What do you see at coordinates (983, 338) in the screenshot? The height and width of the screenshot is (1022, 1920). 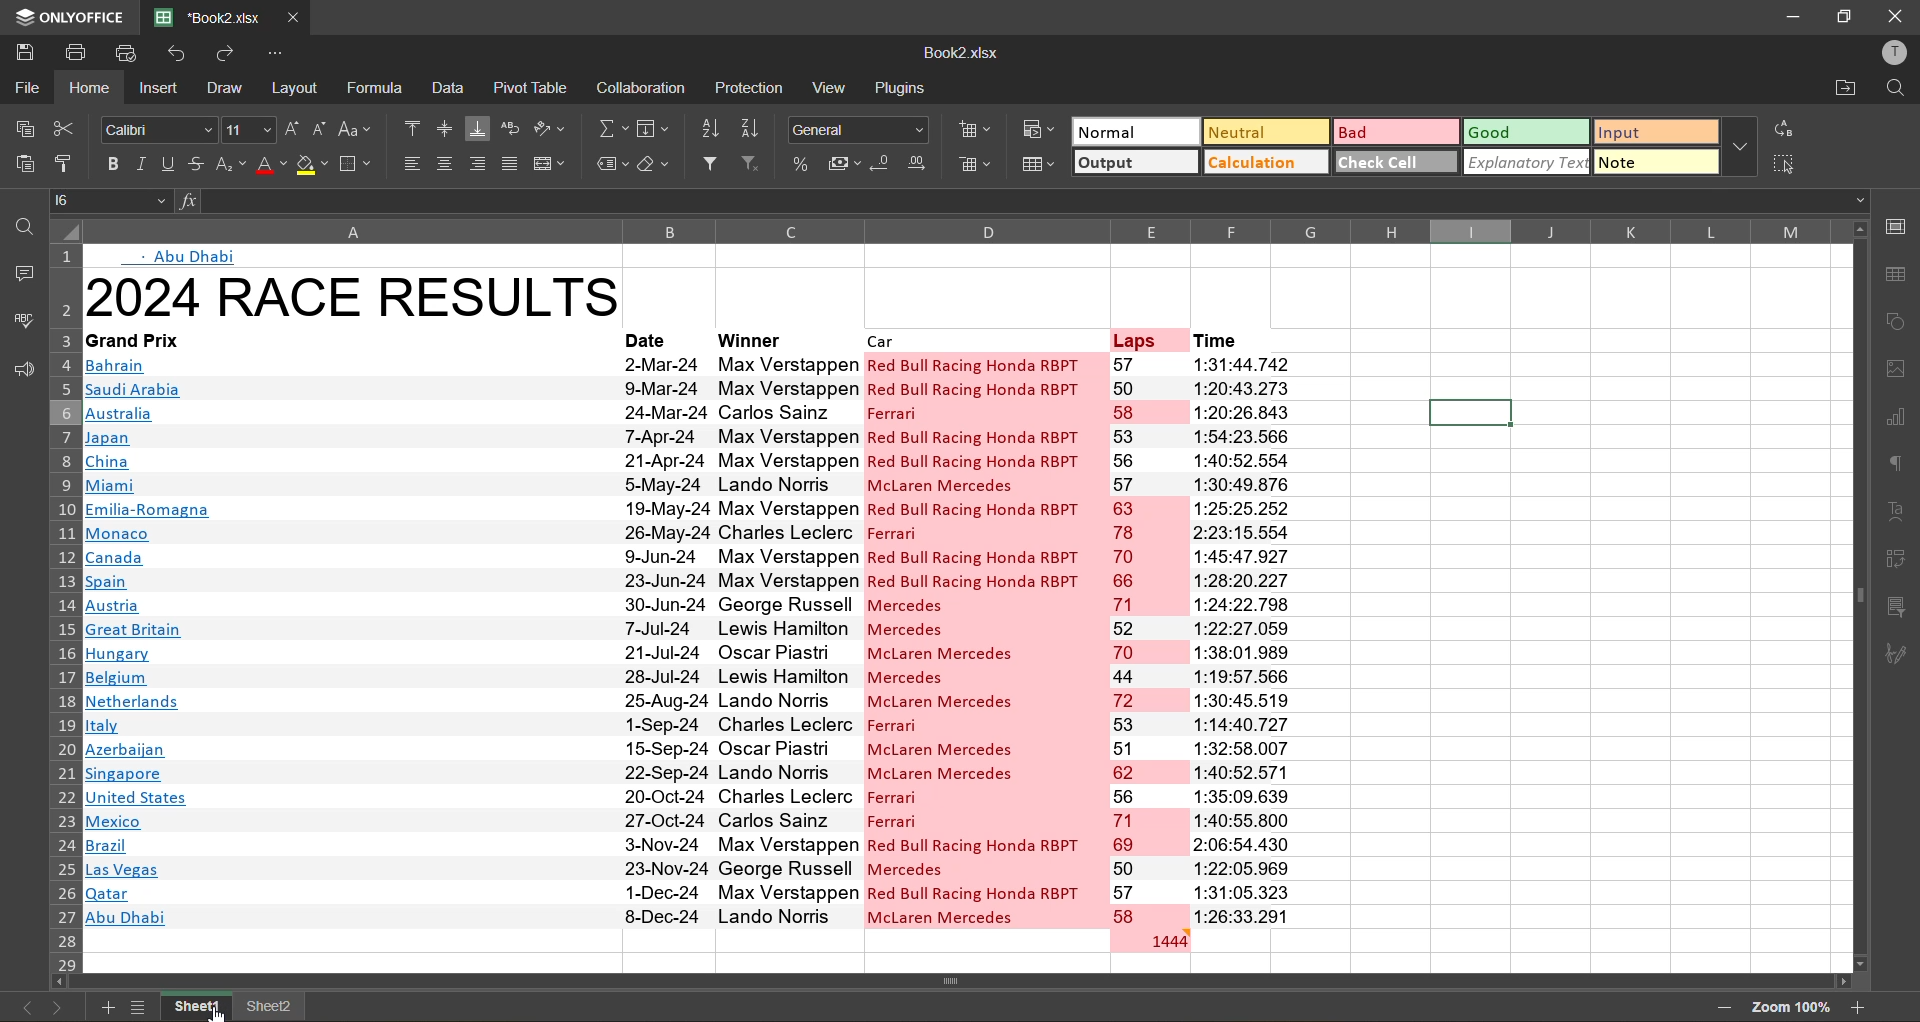 I see `car` at bounding box center [983, 338].